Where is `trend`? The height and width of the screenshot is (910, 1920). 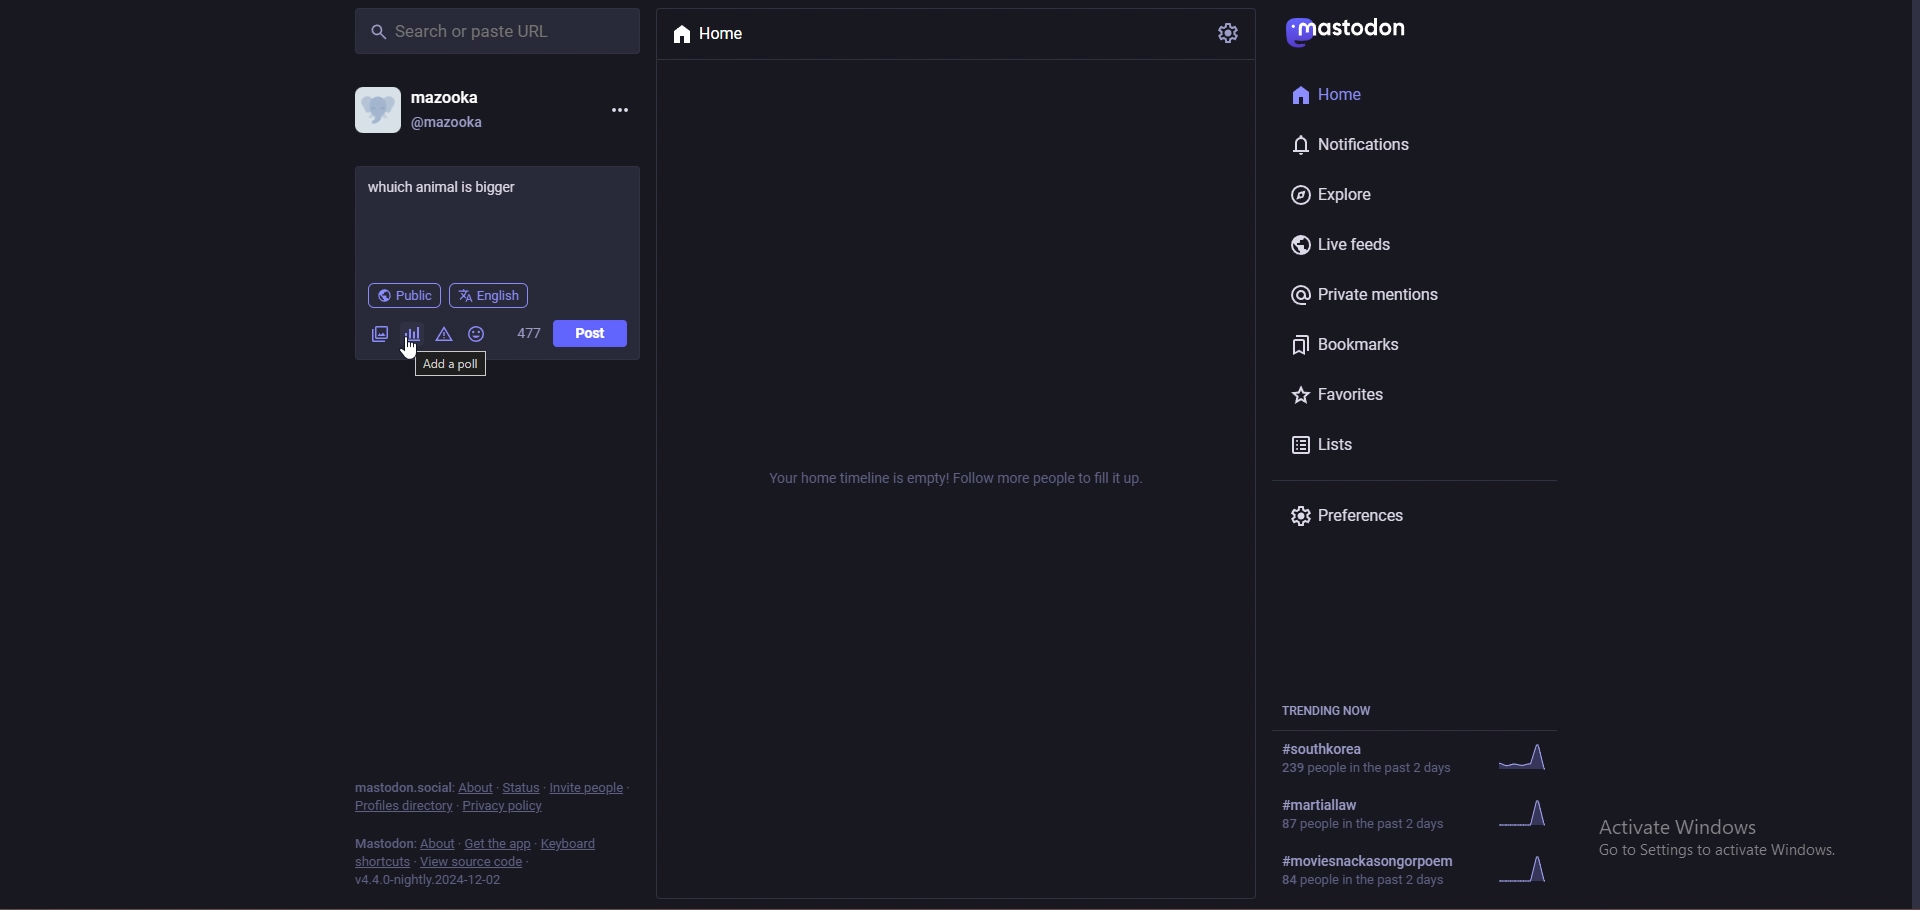 trend is located at coordinates (1423, 756).